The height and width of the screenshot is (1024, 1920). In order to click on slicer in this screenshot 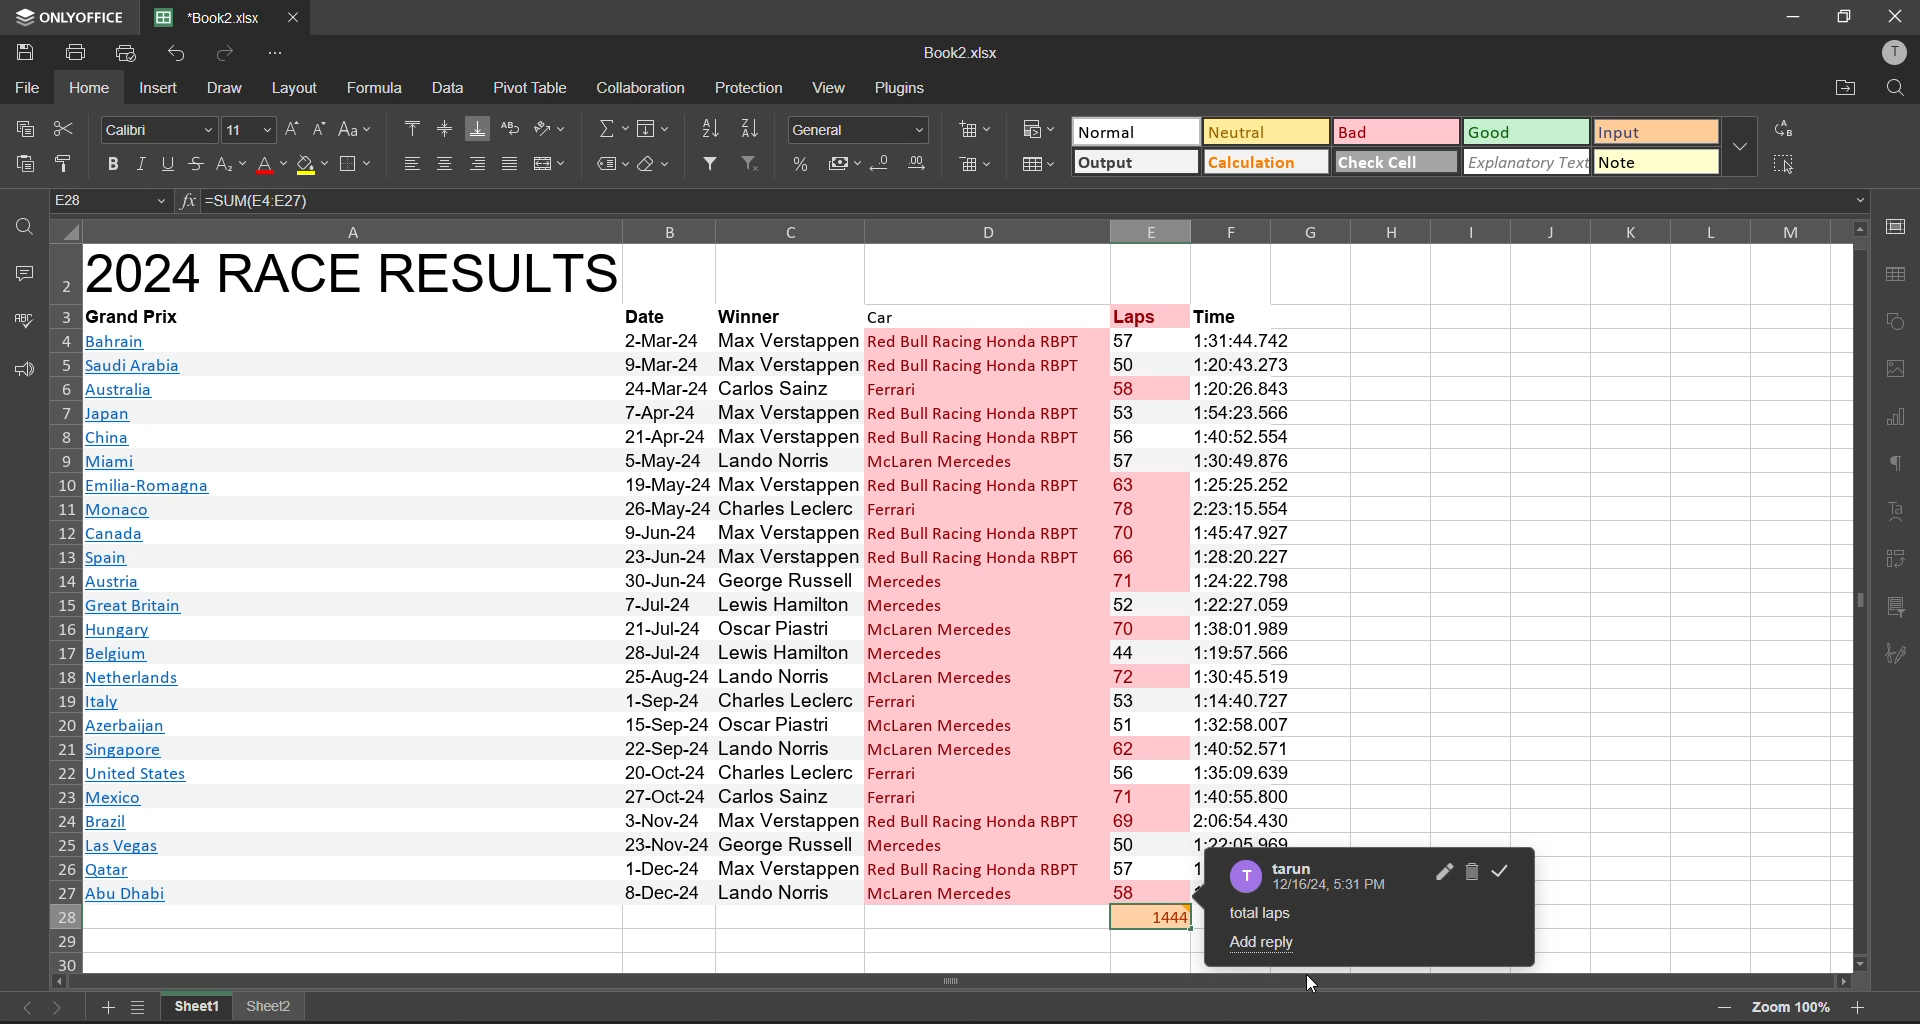, I will do `click(1896, 611)`.